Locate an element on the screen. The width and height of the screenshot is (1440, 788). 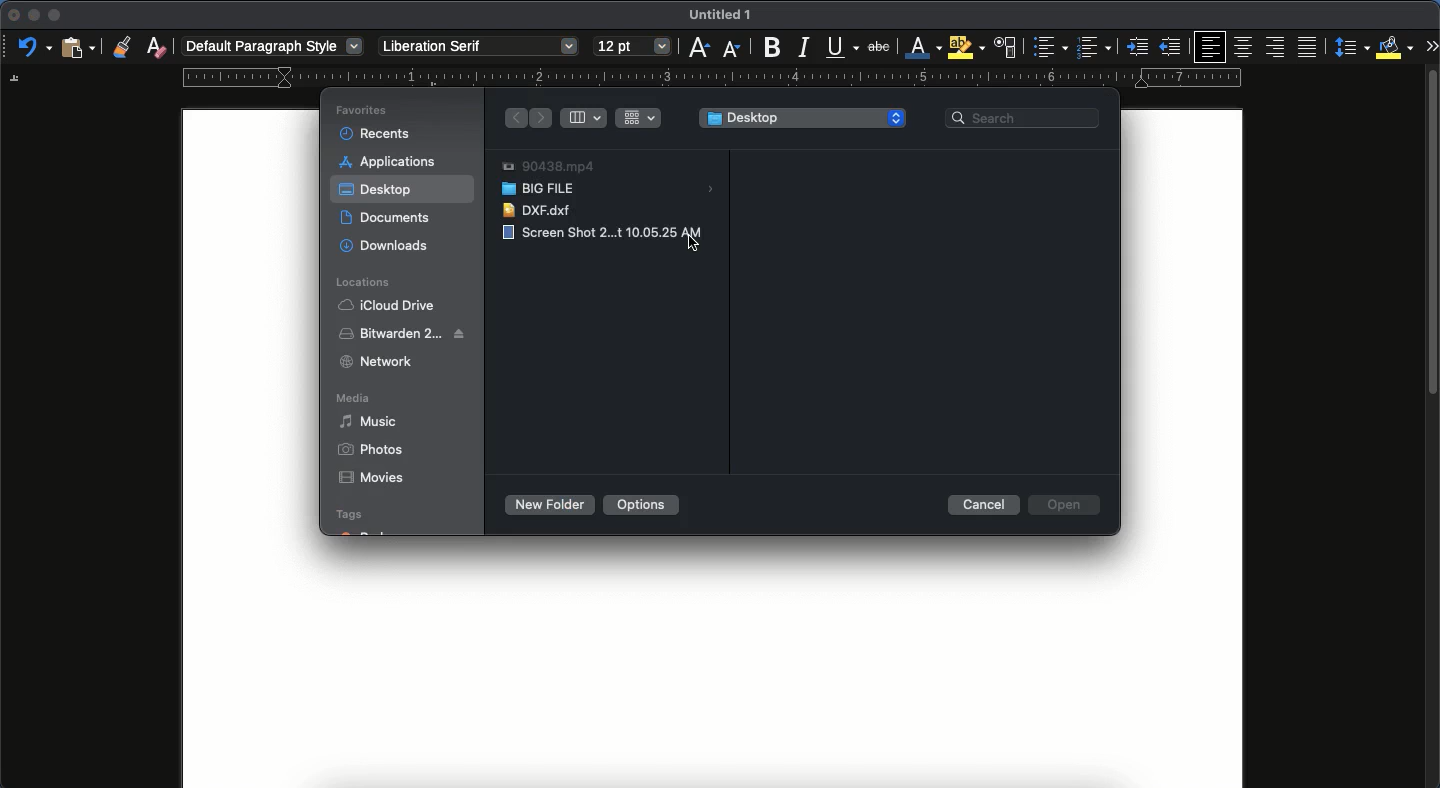
justify is located at coordinates (1309, 47).